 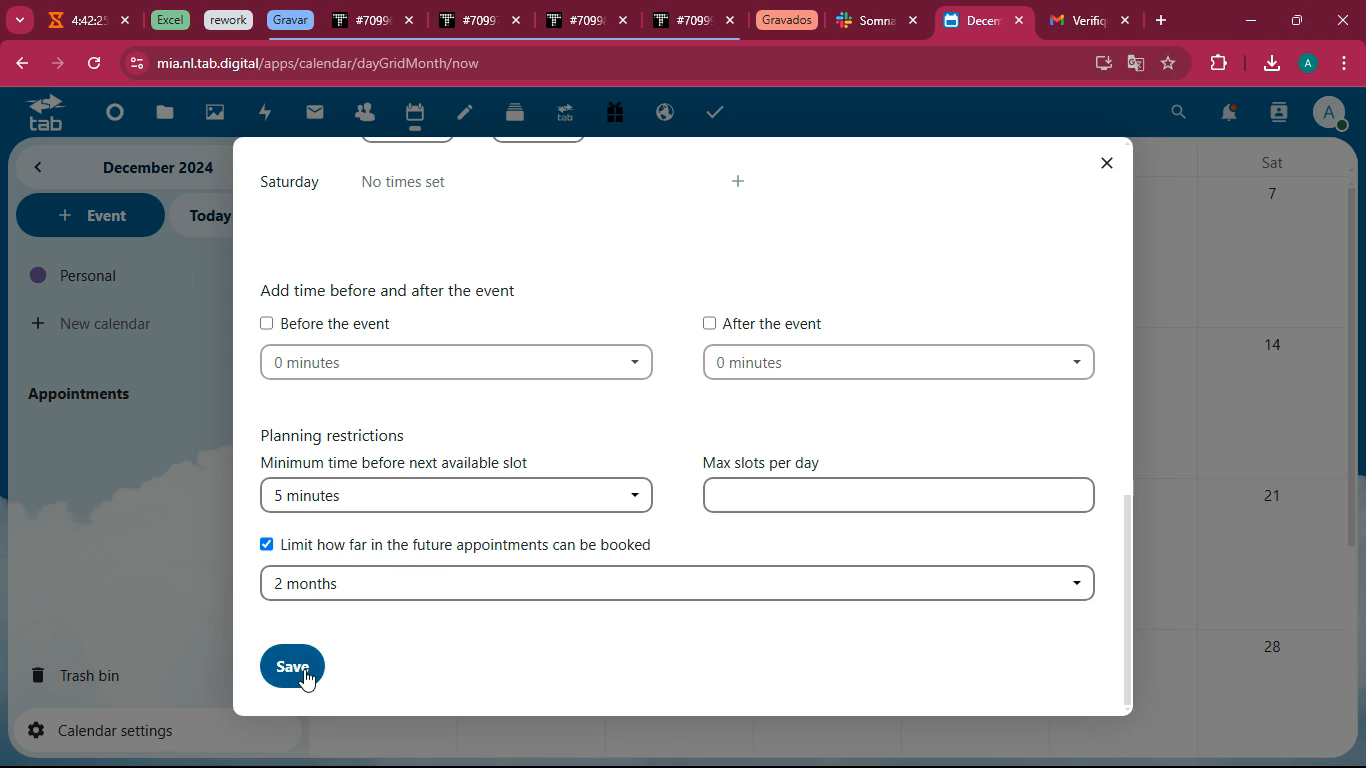 What do you see at coordinates (318, 63) in the screenshot?
I see `url` at bounding box center [318, 63].